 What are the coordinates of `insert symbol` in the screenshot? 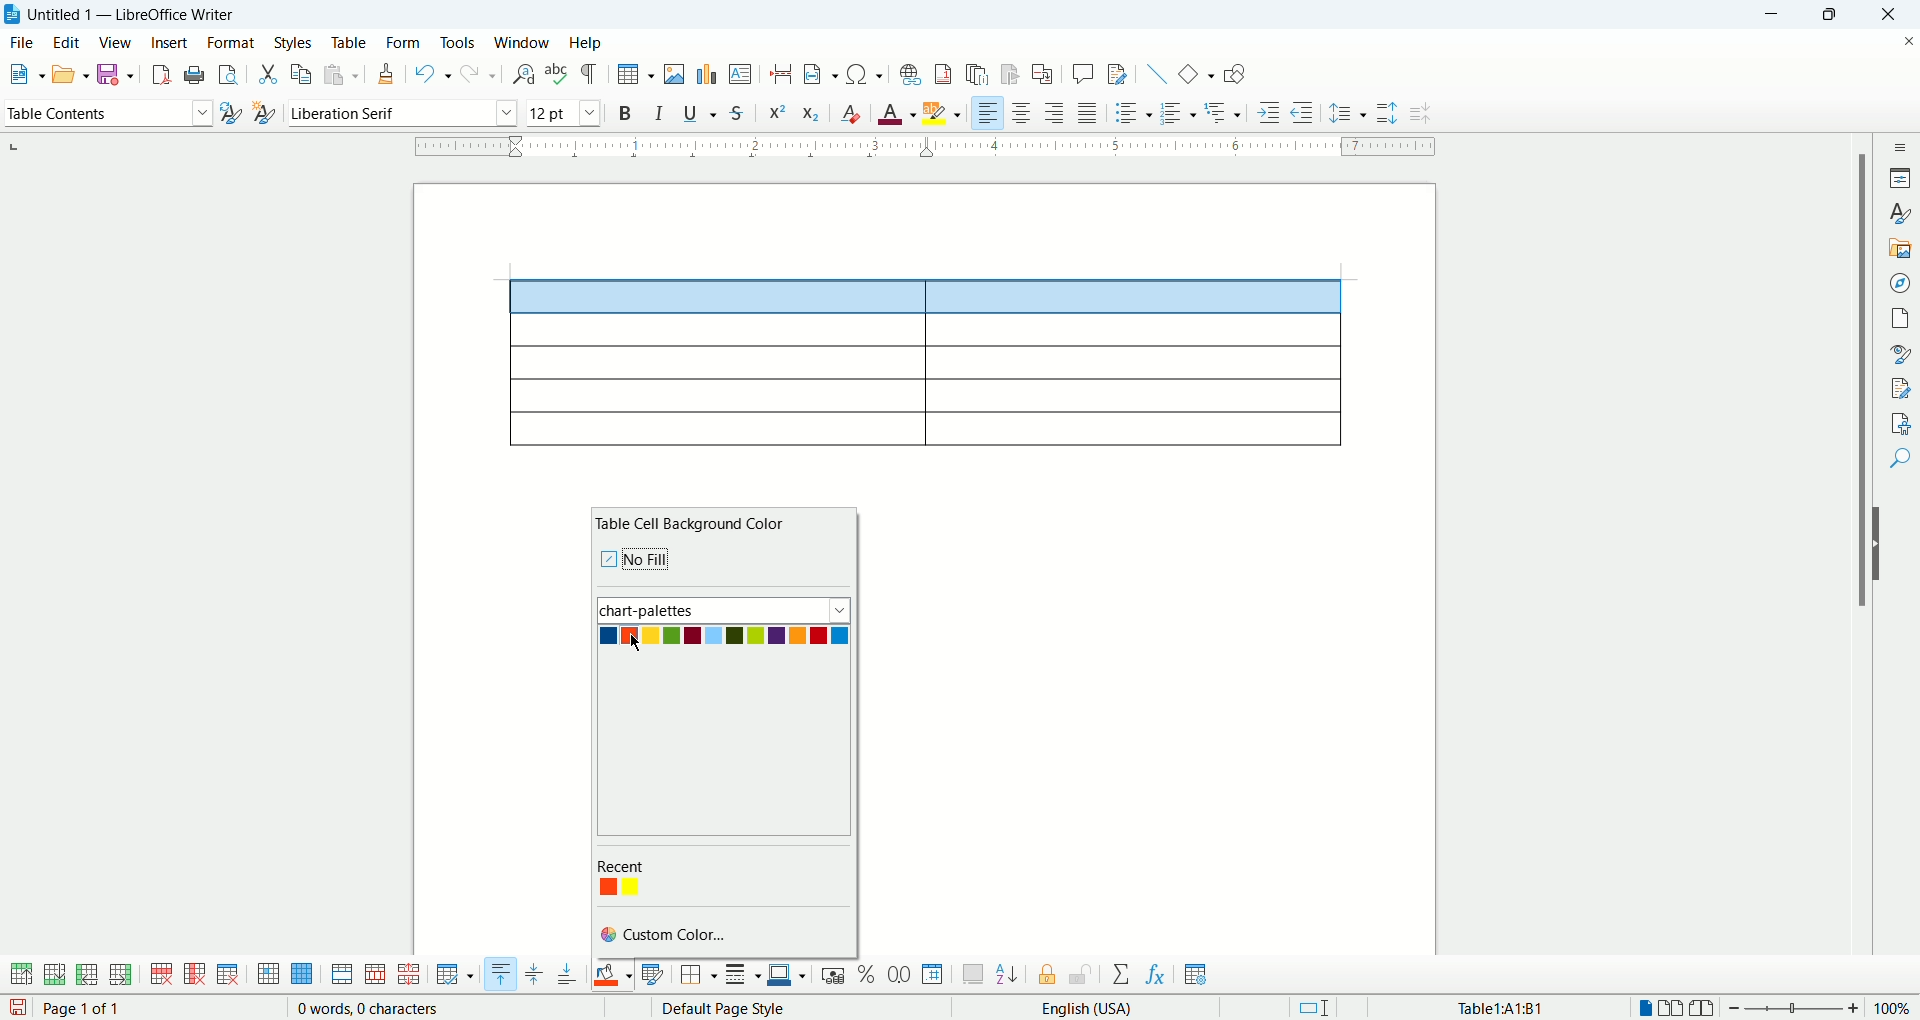 It's located at (866, 73).